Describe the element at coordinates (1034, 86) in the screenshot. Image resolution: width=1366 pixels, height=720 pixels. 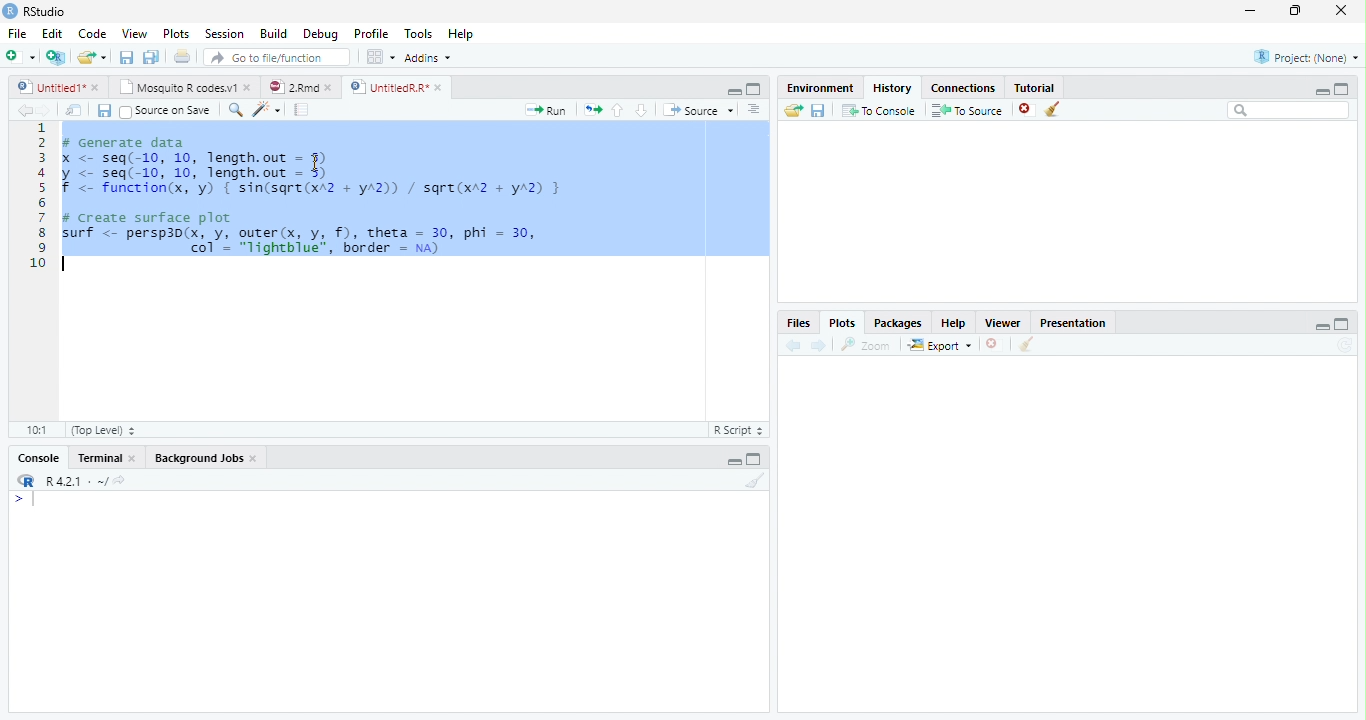
I see `Tutorial` at that location.